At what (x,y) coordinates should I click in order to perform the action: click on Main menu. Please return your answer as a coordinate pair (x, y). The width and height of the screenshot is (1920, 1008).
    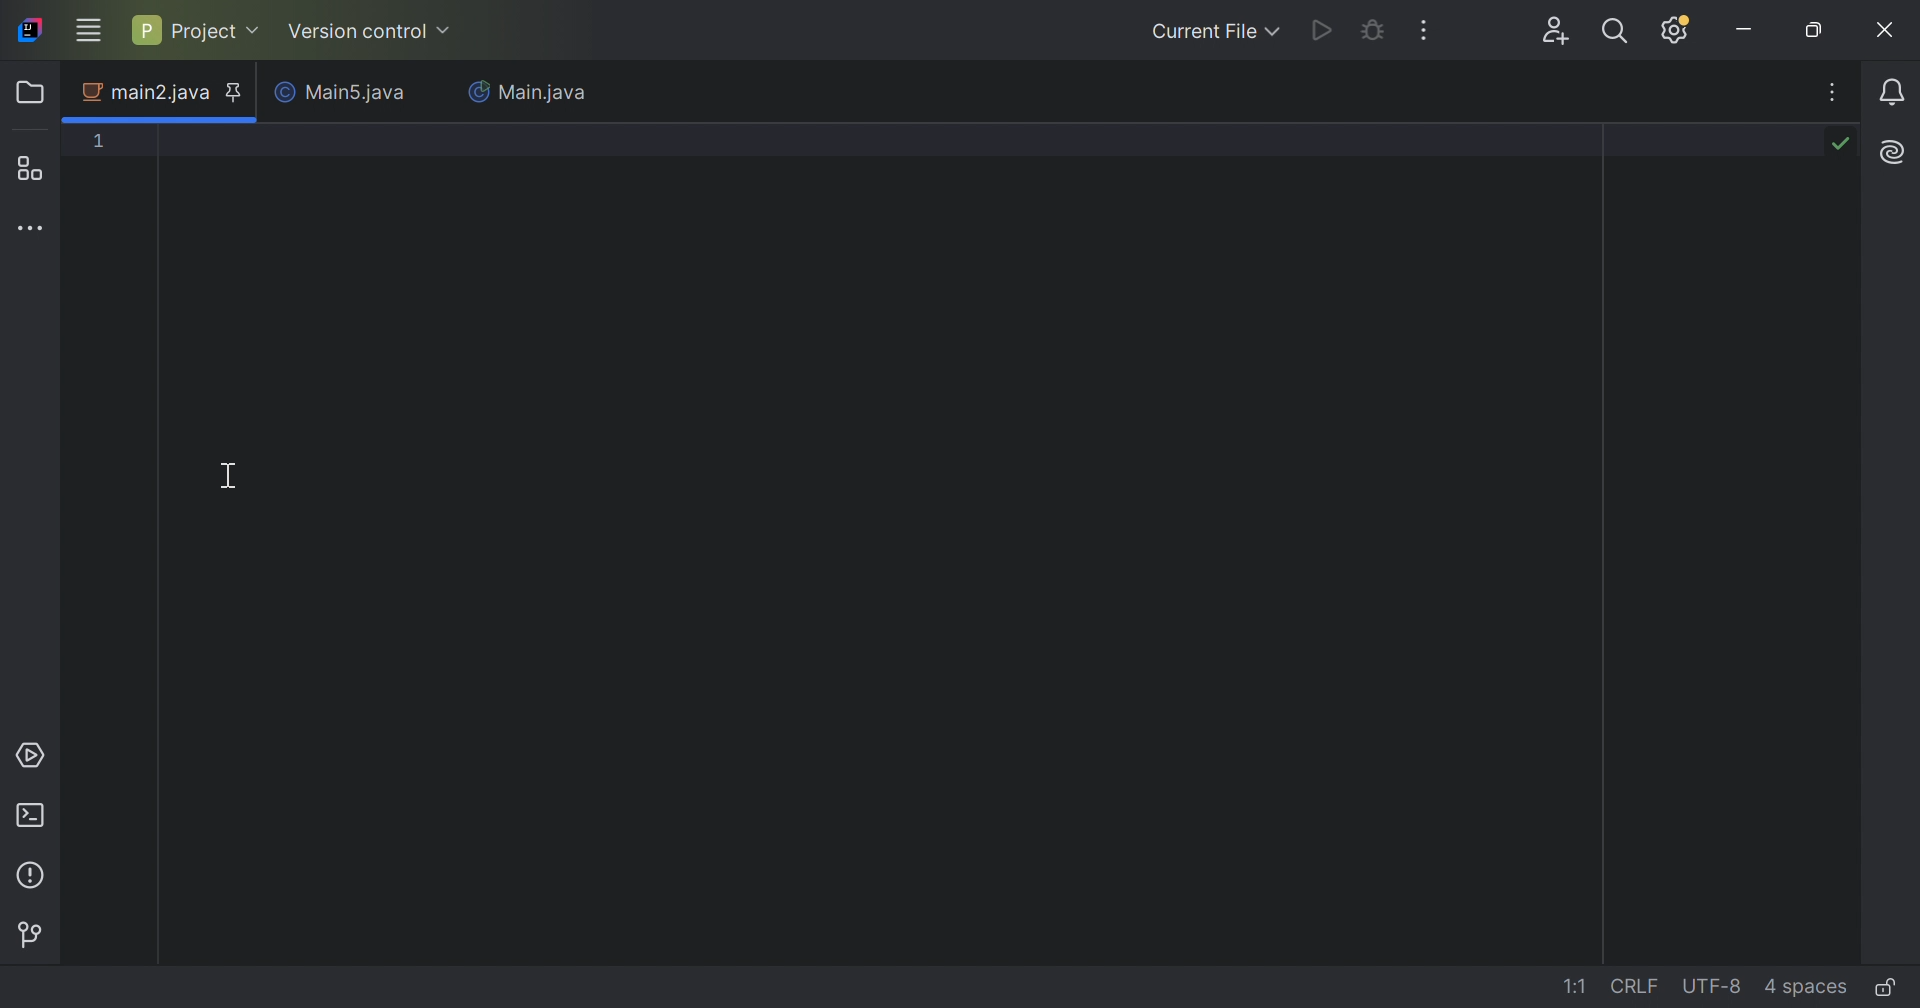
    Looking at the image, I should click on (87, 30).